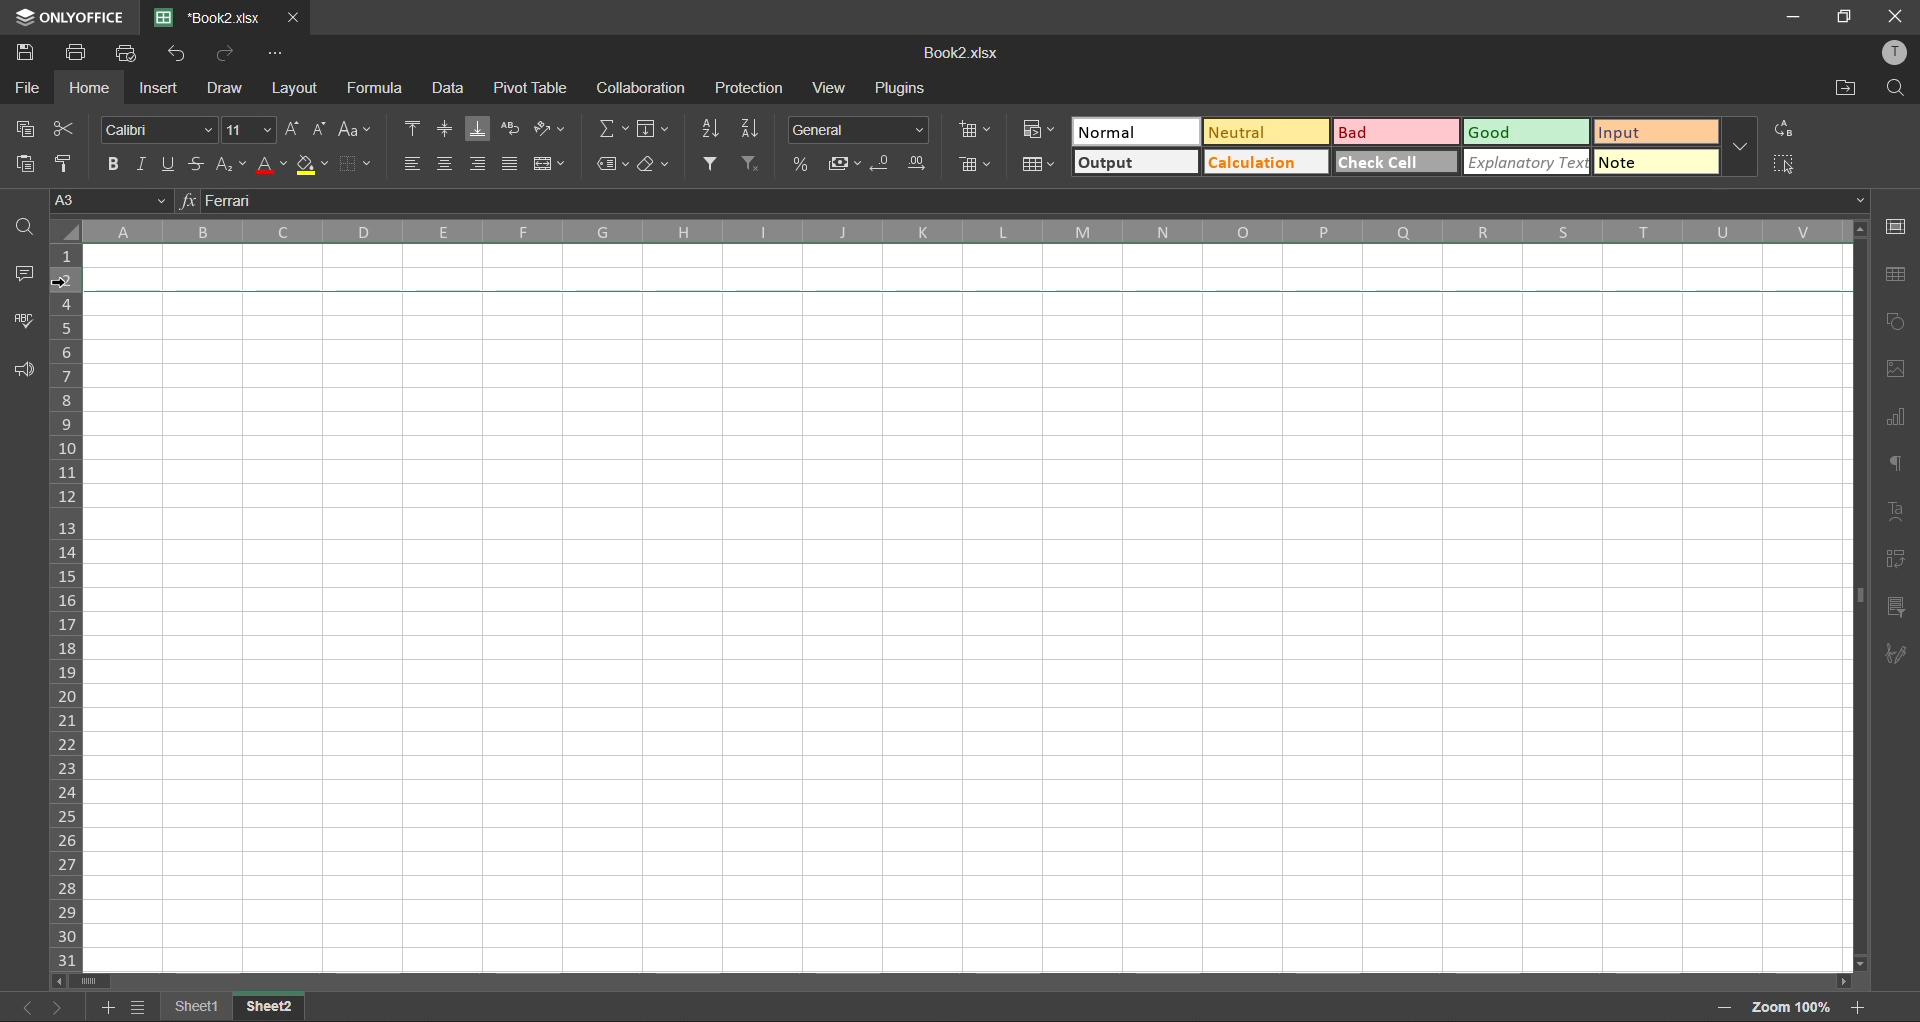 This screenshot has width=1920, height=1022. What do you see at coordinates (1899, 461) in the screenshot?
I see `paragraph` at bounding box center [1899, 461].